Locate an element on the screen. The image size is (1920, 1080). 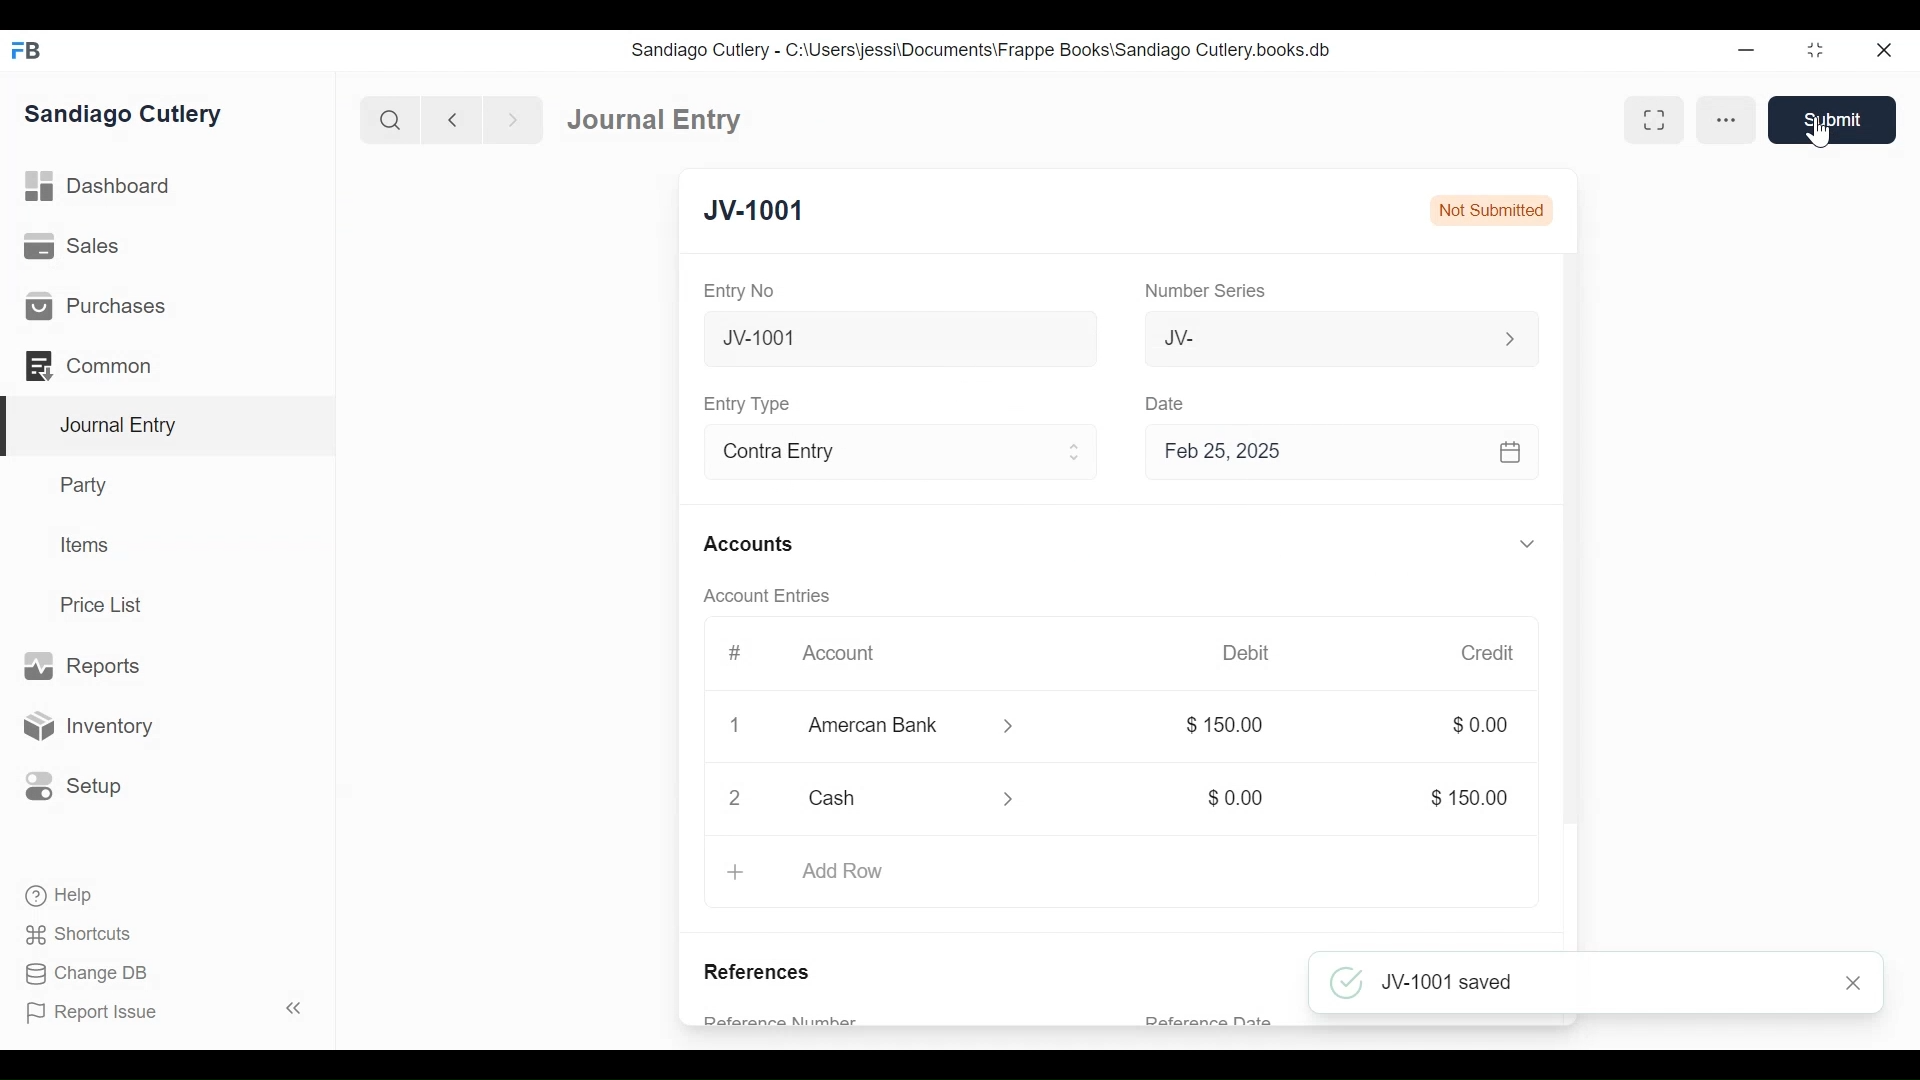
Amercan Bank is located at coordinates (895, 728).